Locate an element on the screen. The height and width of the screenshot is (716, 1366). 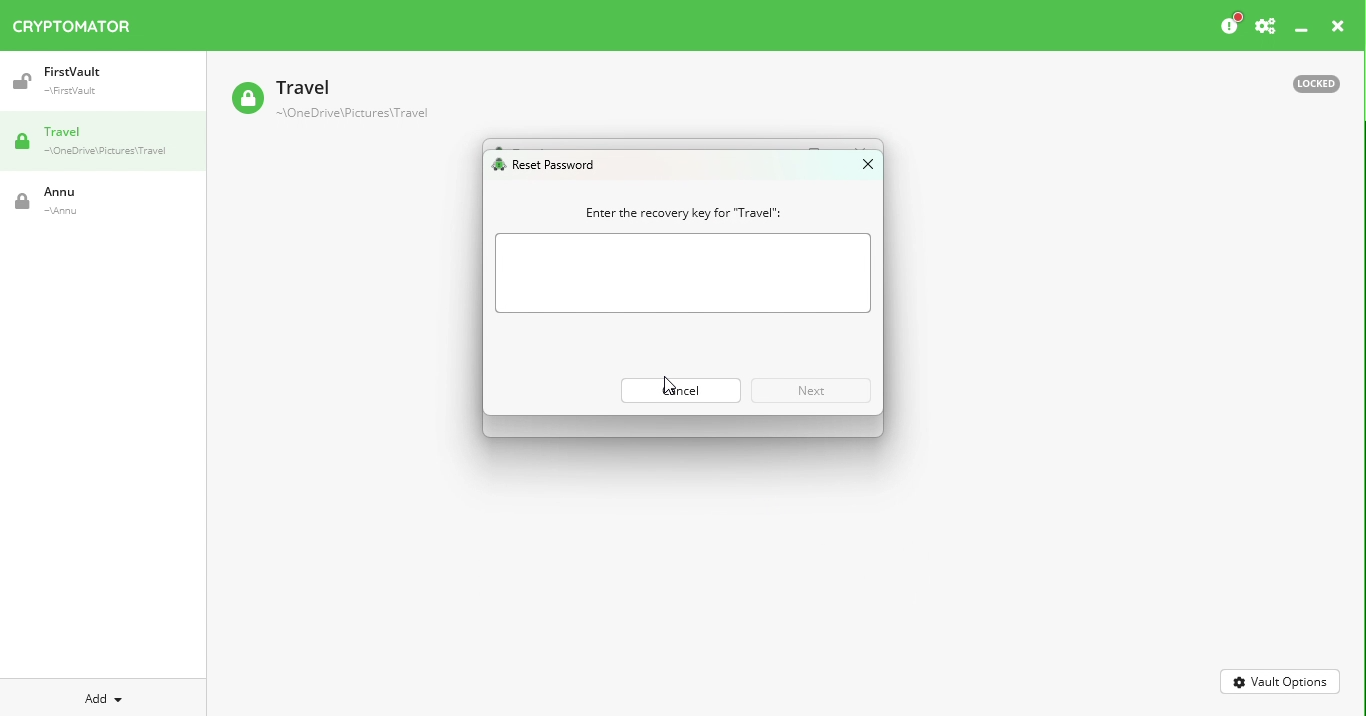
Vault is located at coordinates (329, 101).